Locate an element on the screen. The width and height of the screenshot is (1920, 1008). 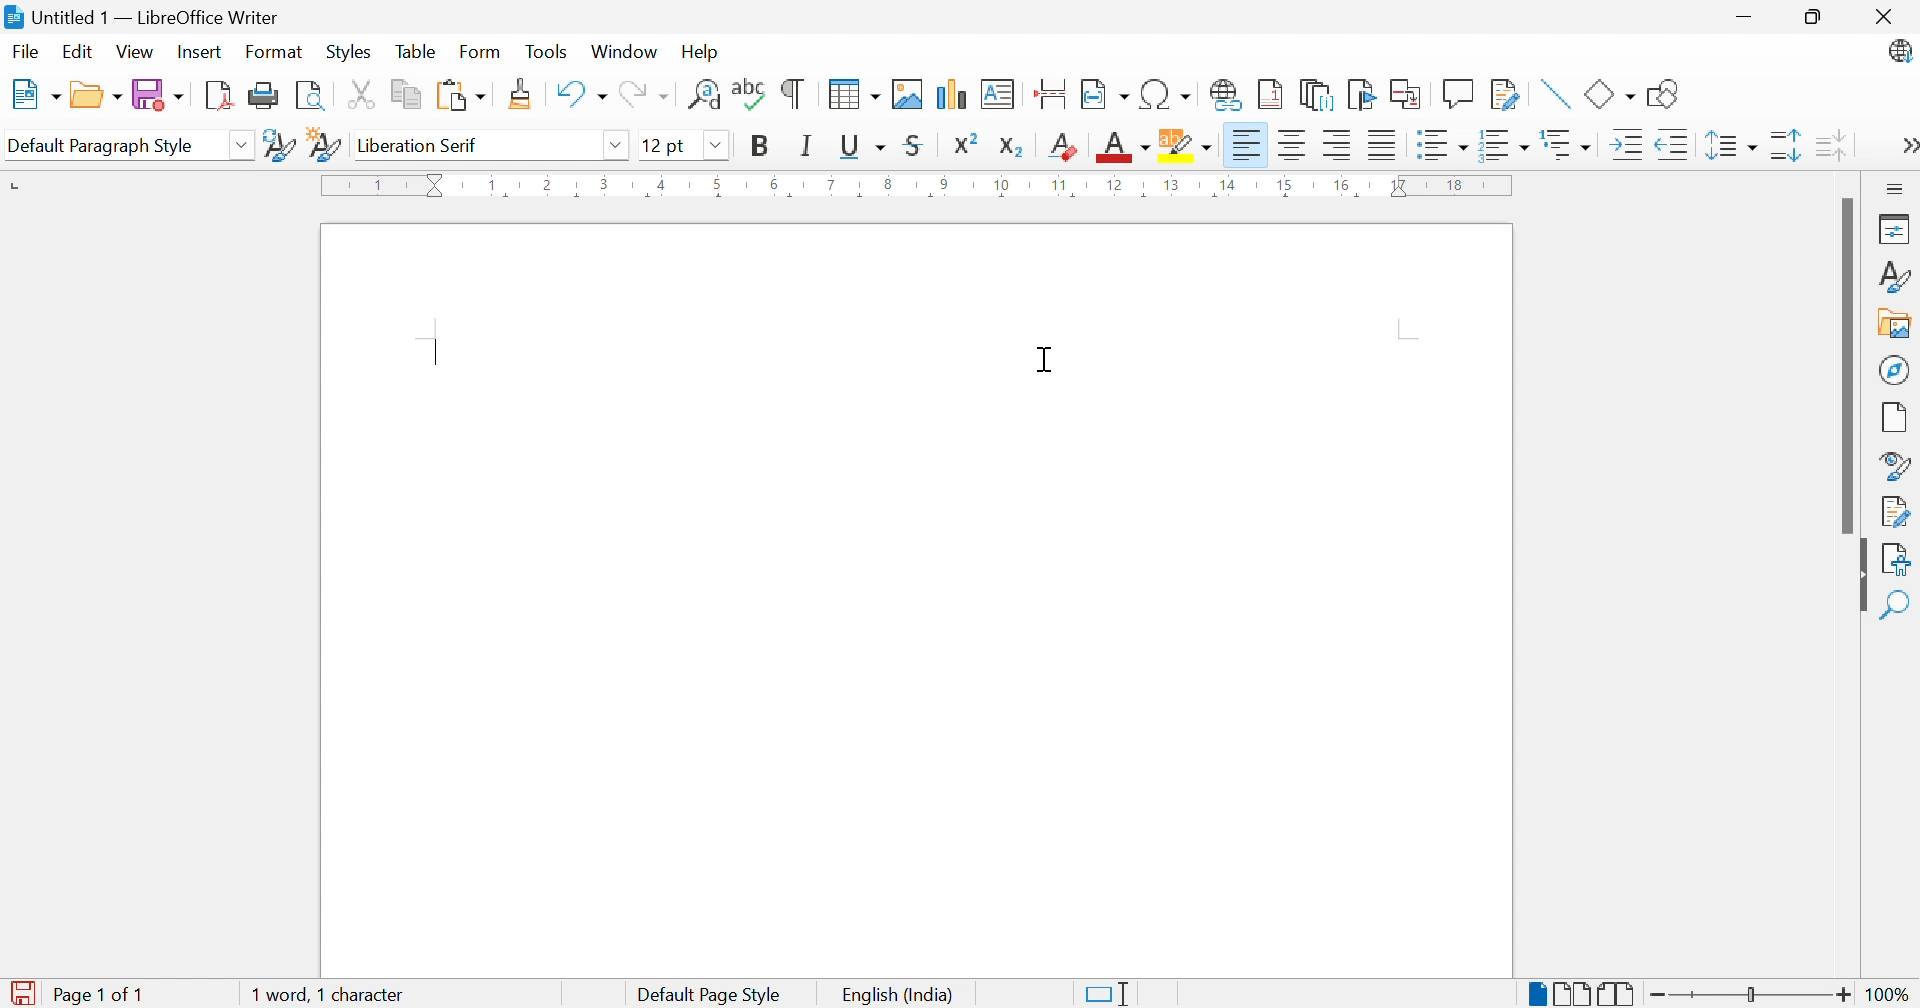
Type Cursor is located at coordinates (1045, 362).